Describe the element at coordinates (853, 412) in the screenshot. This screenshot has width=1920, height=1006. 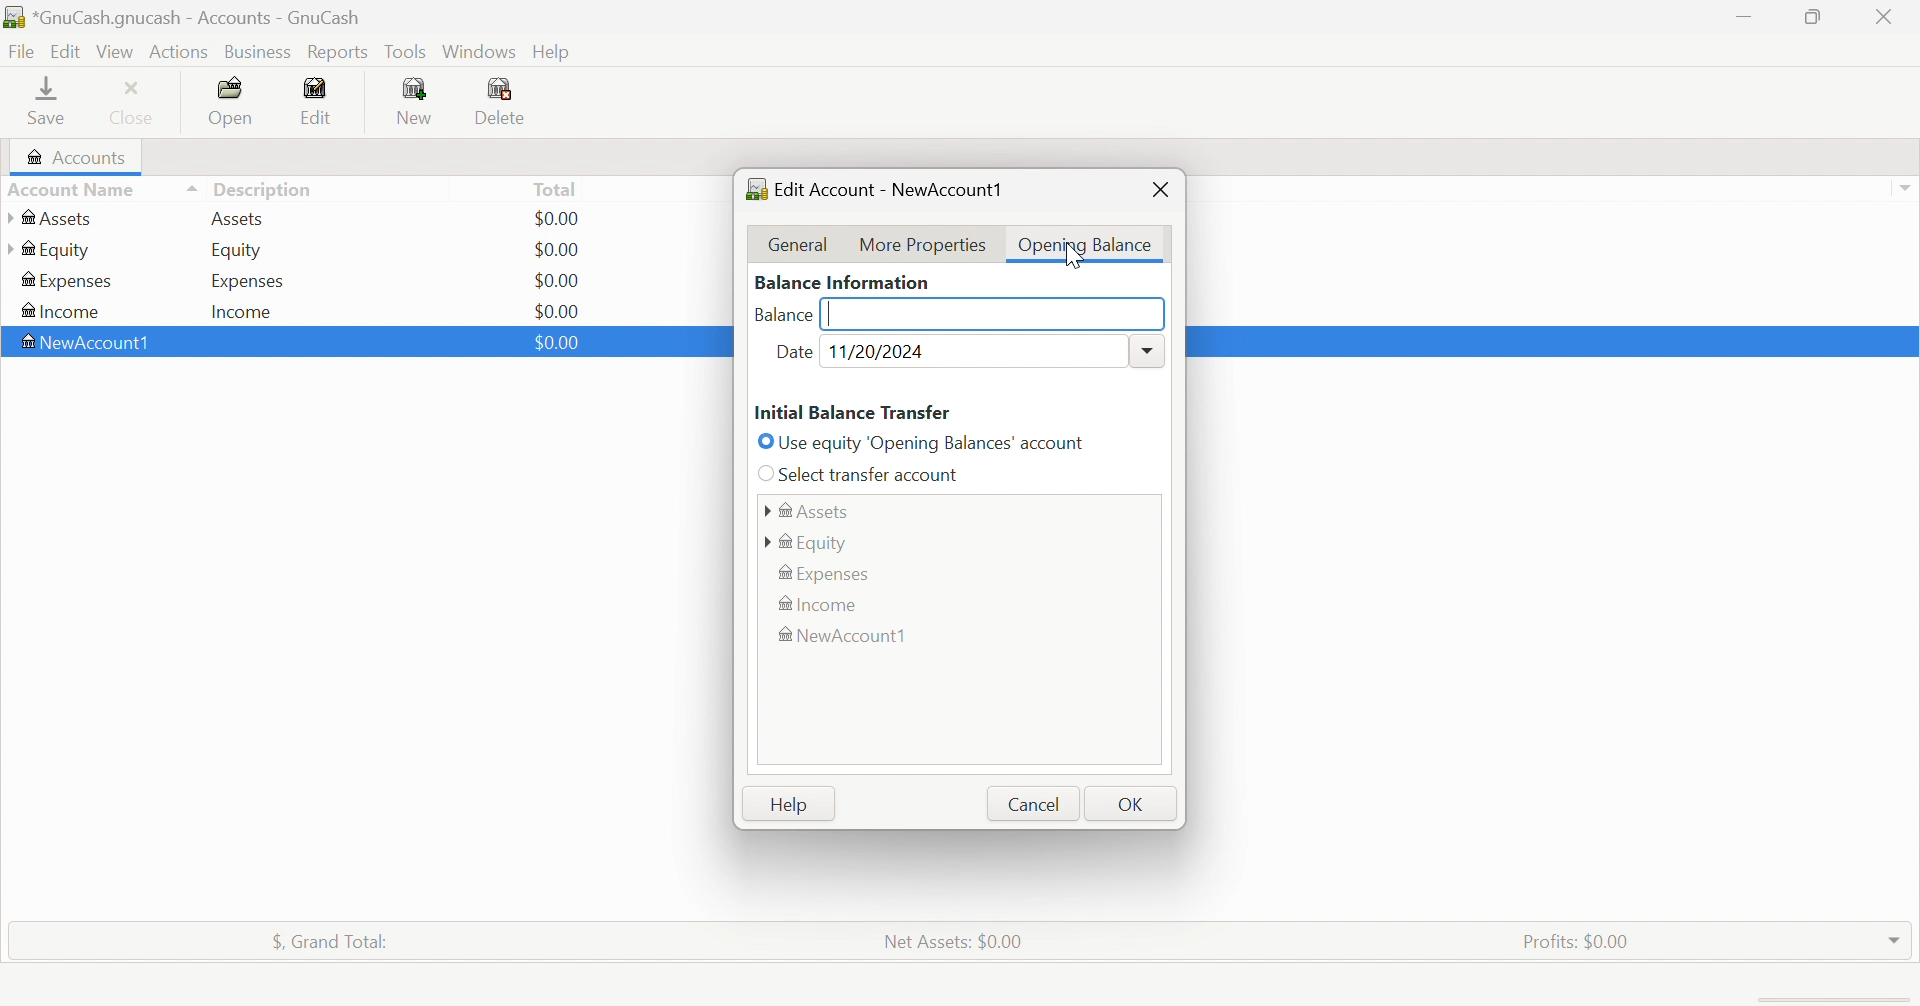
I see `Initial Balance Transfer` at that location.